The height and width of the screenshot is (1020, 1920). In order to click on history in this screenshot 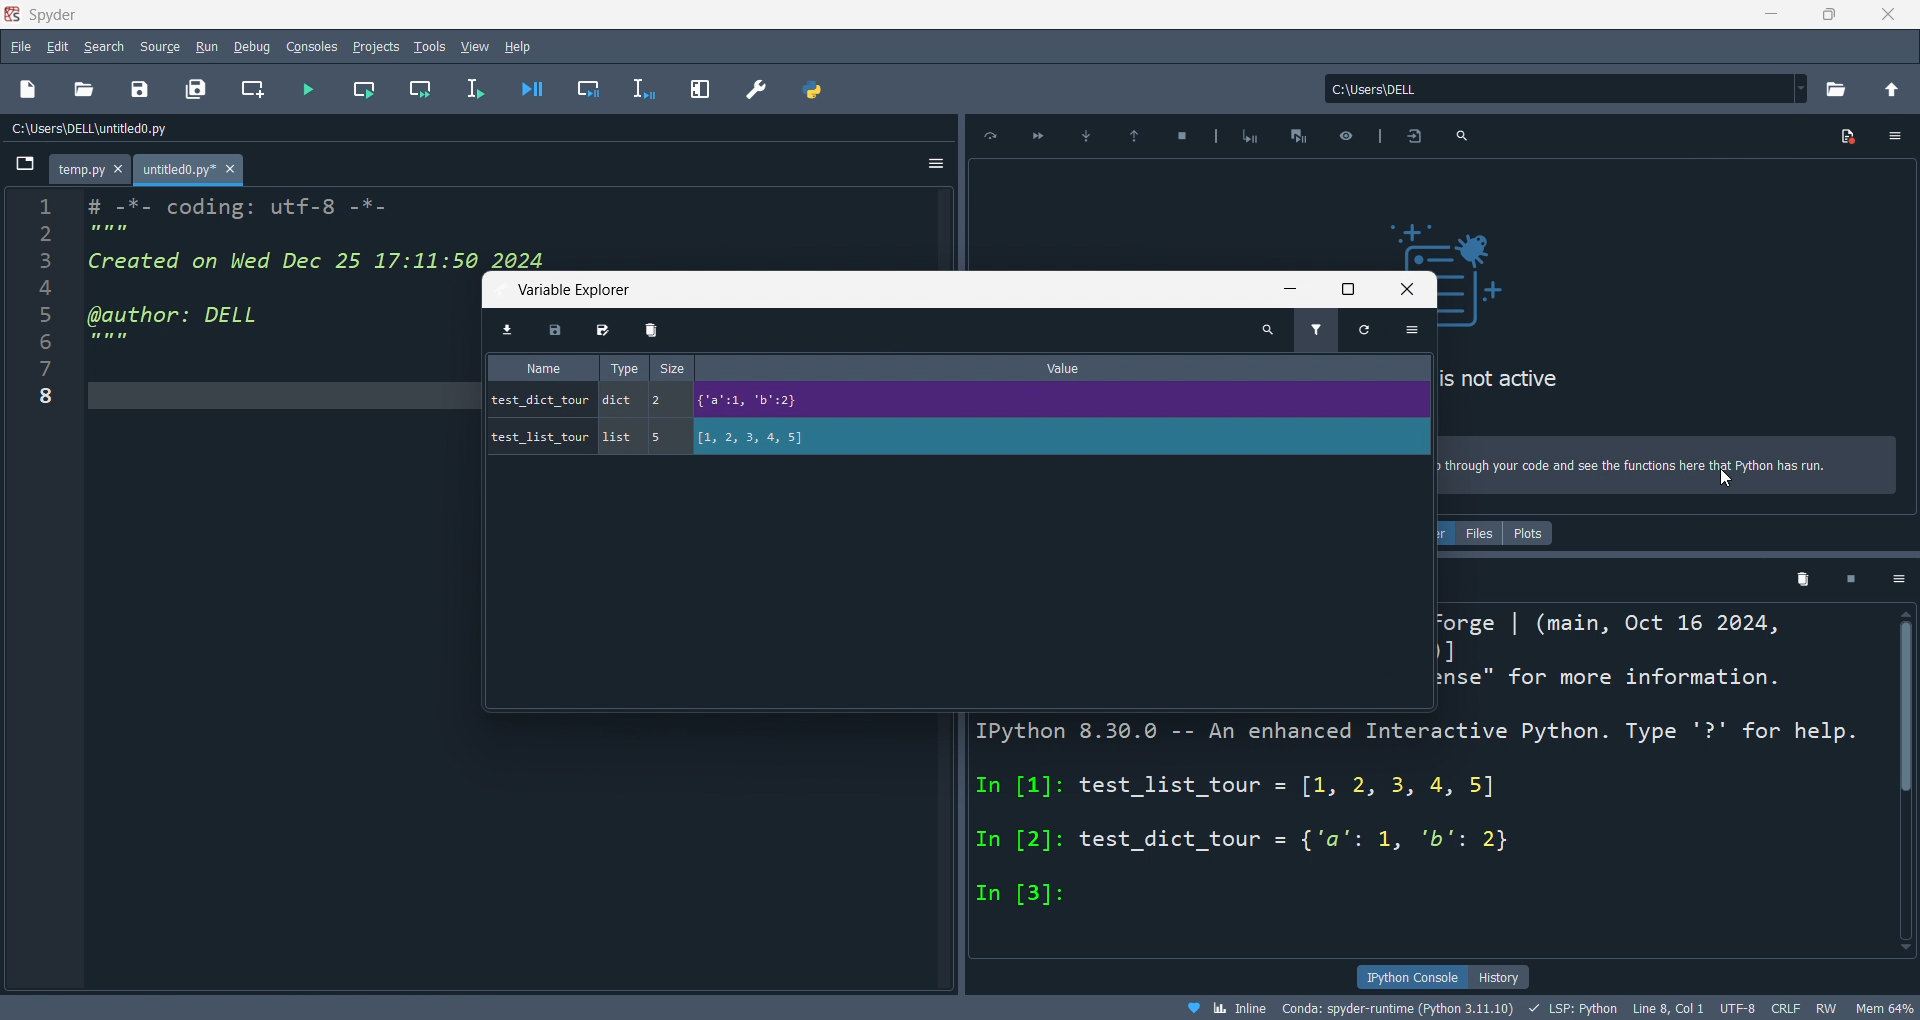, I will do `click(1502, 975)`.